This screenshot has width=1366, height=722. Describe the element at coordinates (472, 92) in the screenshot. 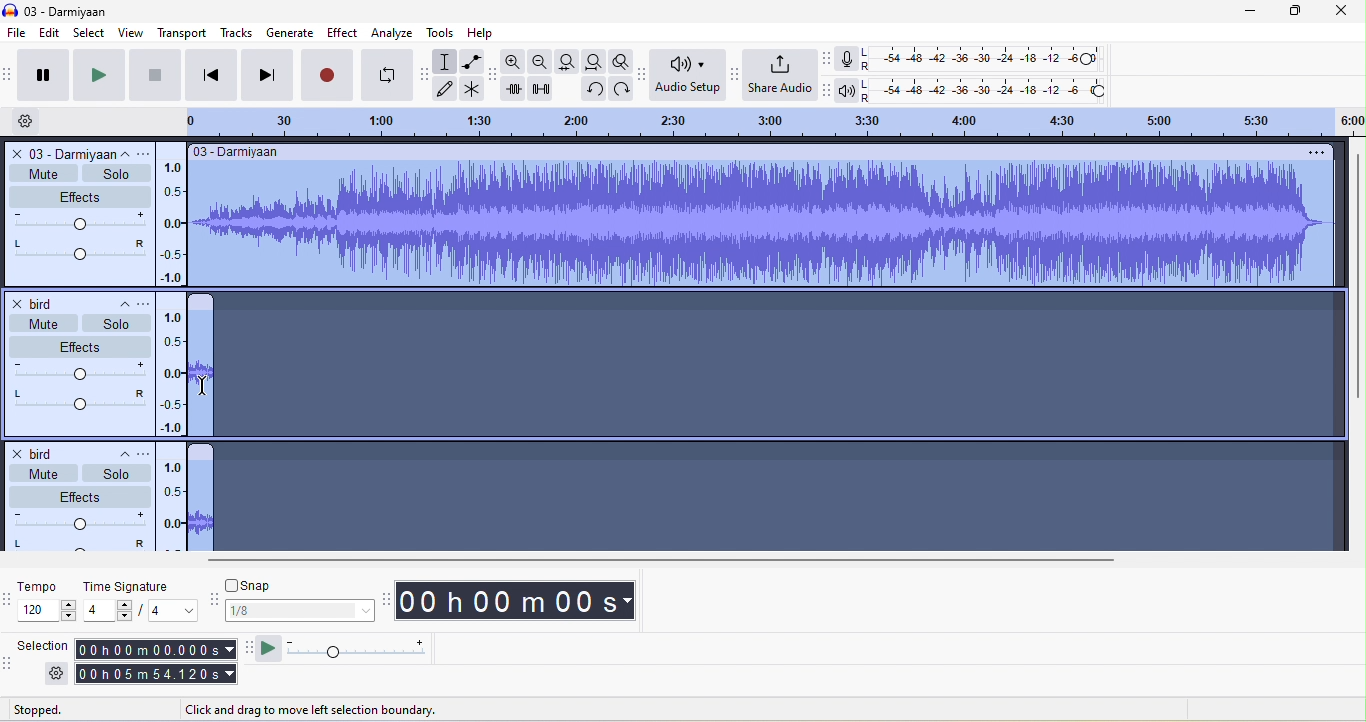

I see `multi tool` at that location.